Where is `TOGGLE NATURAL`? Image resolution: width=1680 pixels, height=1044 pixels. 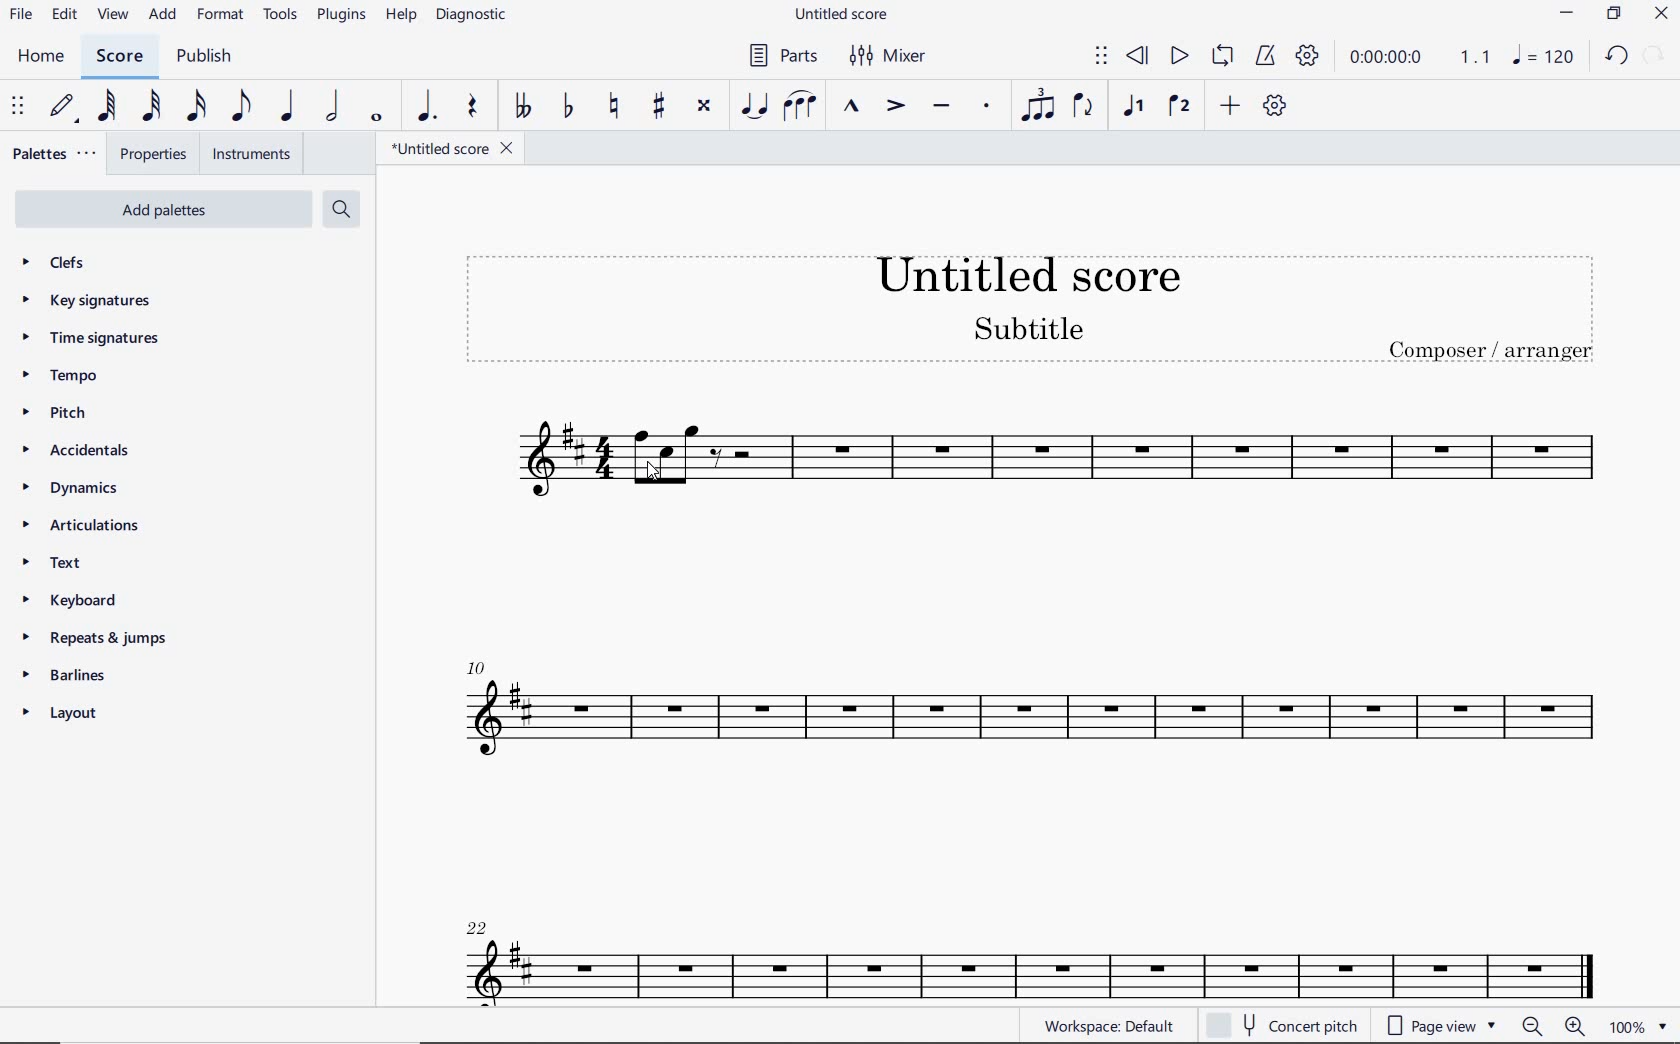 TOGGLE NATURAL is located at coordinates (618, 108).